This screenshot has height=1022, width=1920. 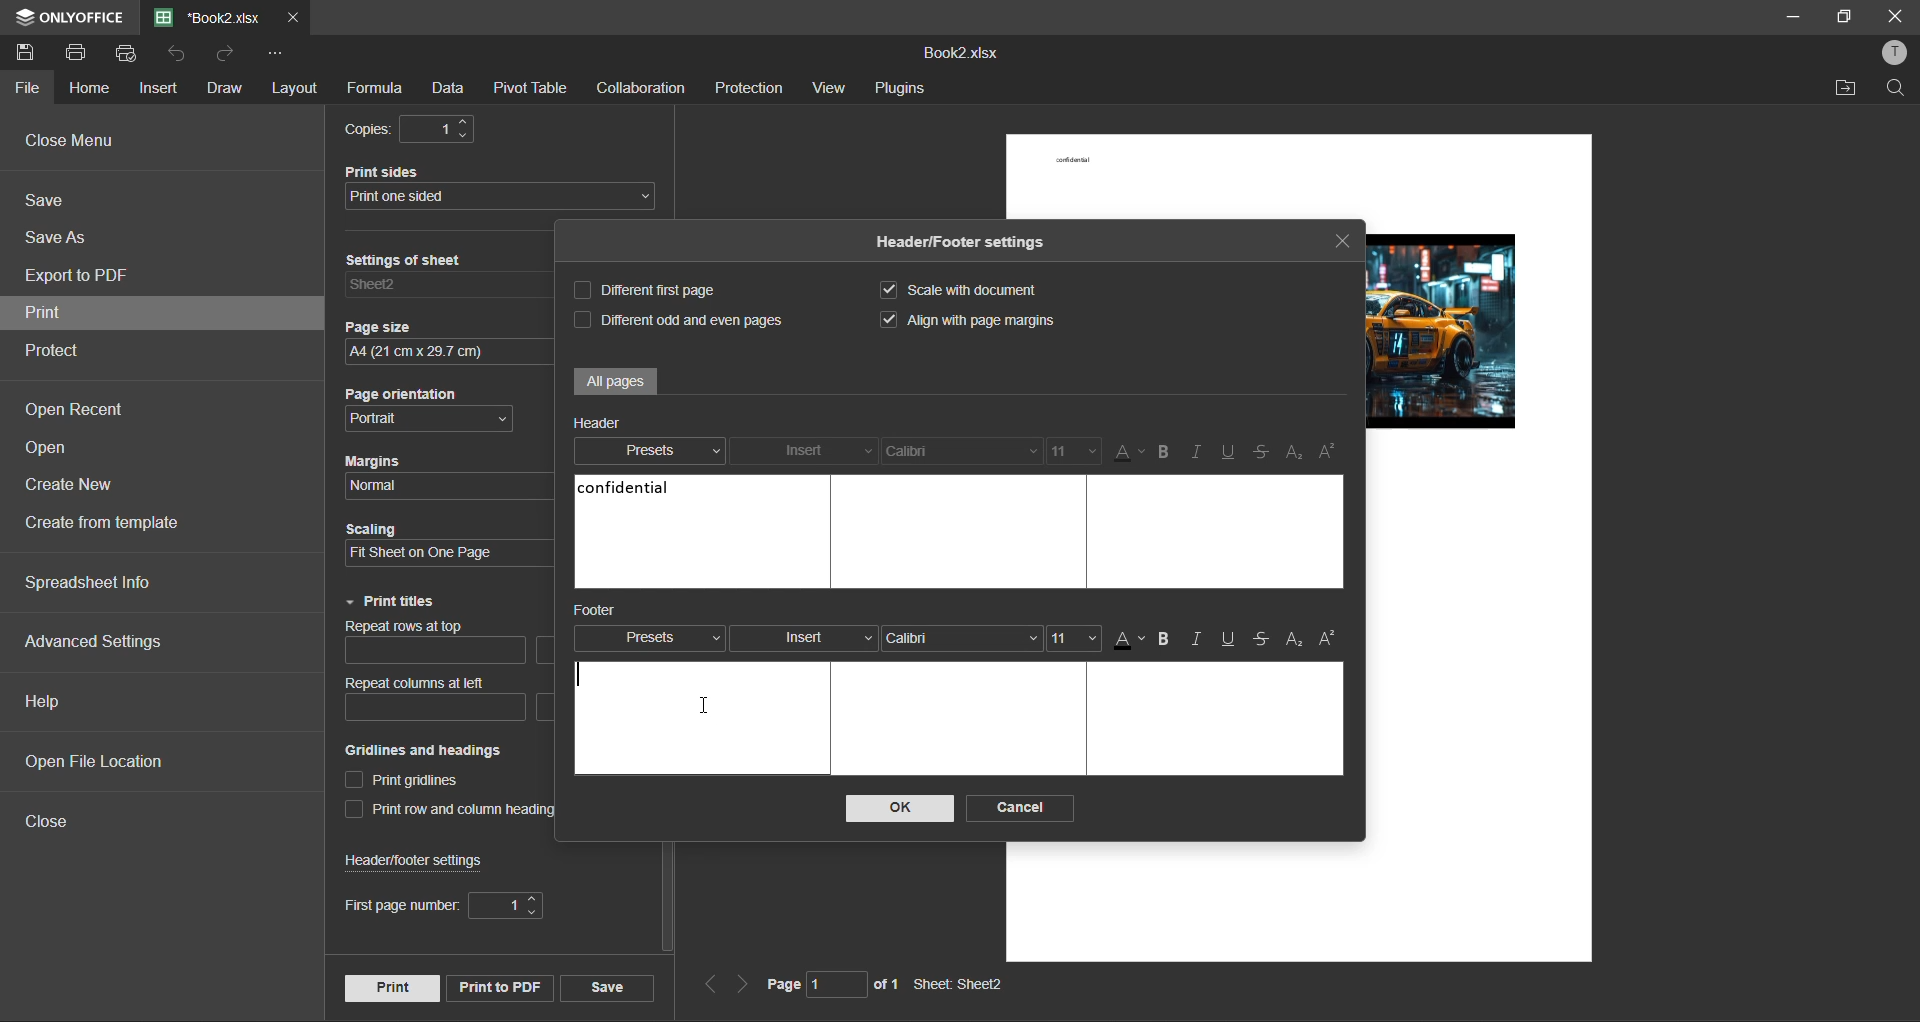 I want to click on copies, so click(x=405, y=129).